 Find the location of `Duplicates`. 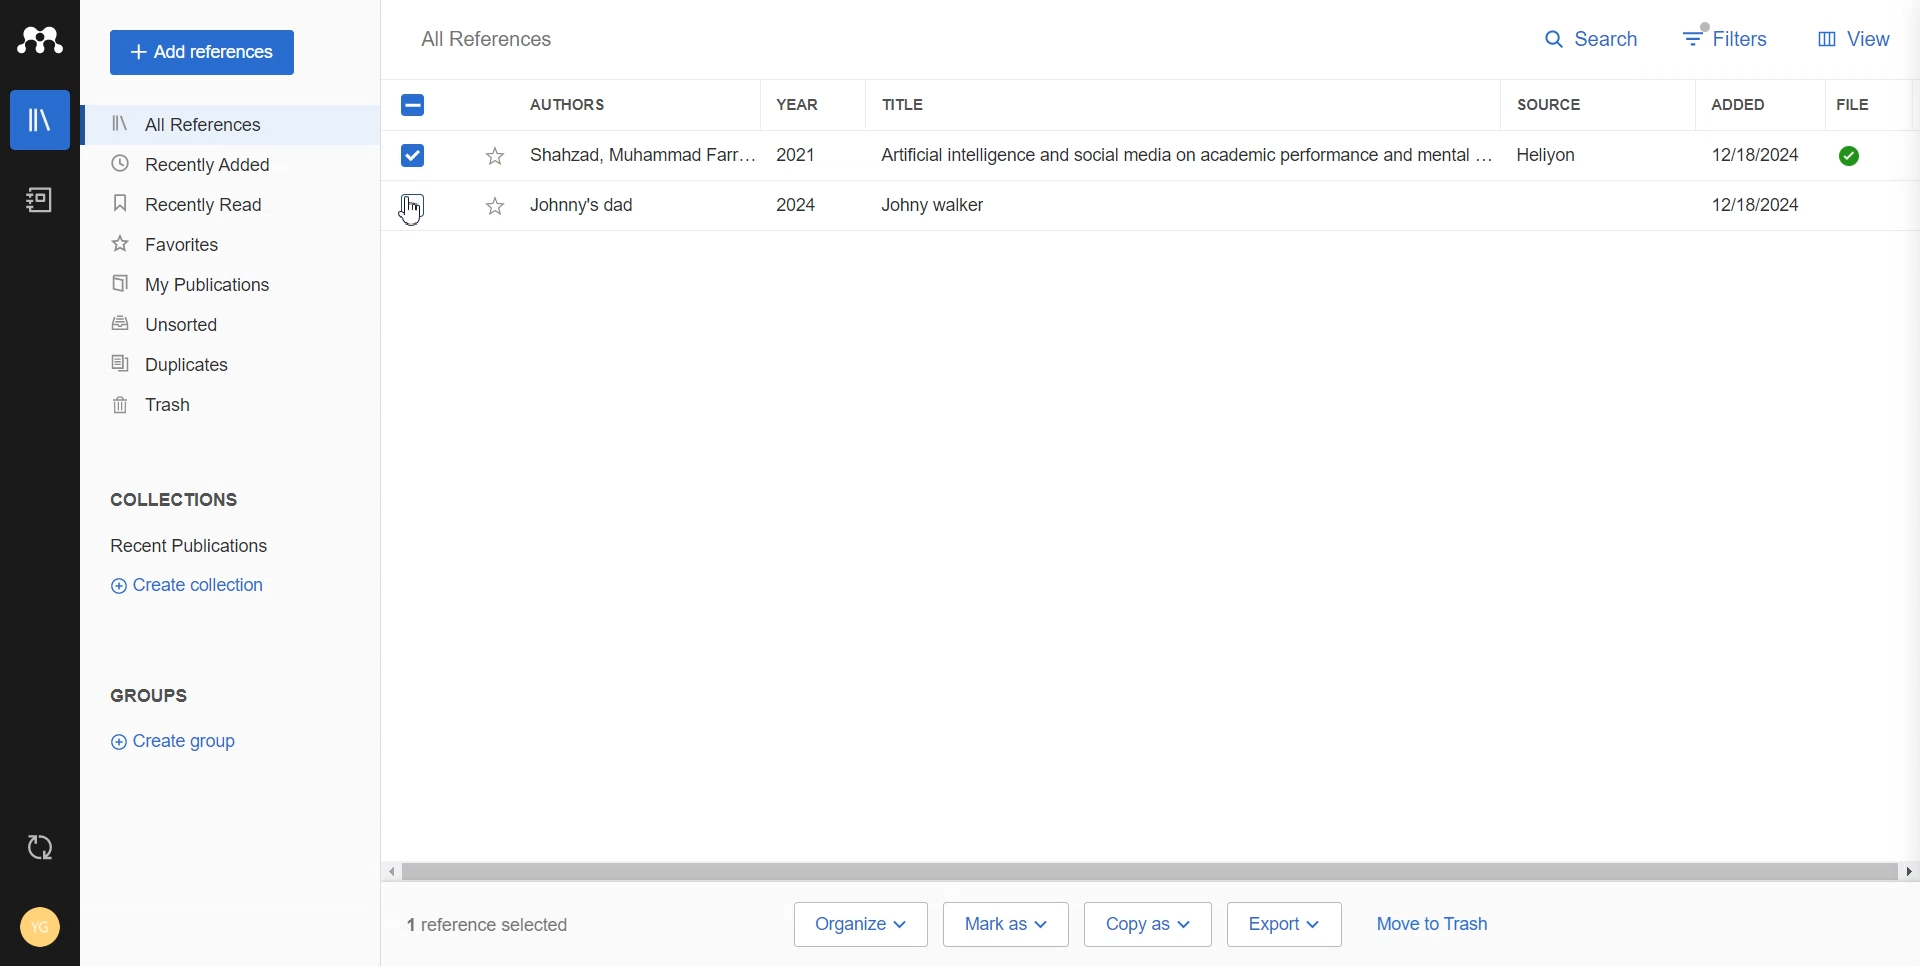

Duplicates is located at coordinates (223, 364).